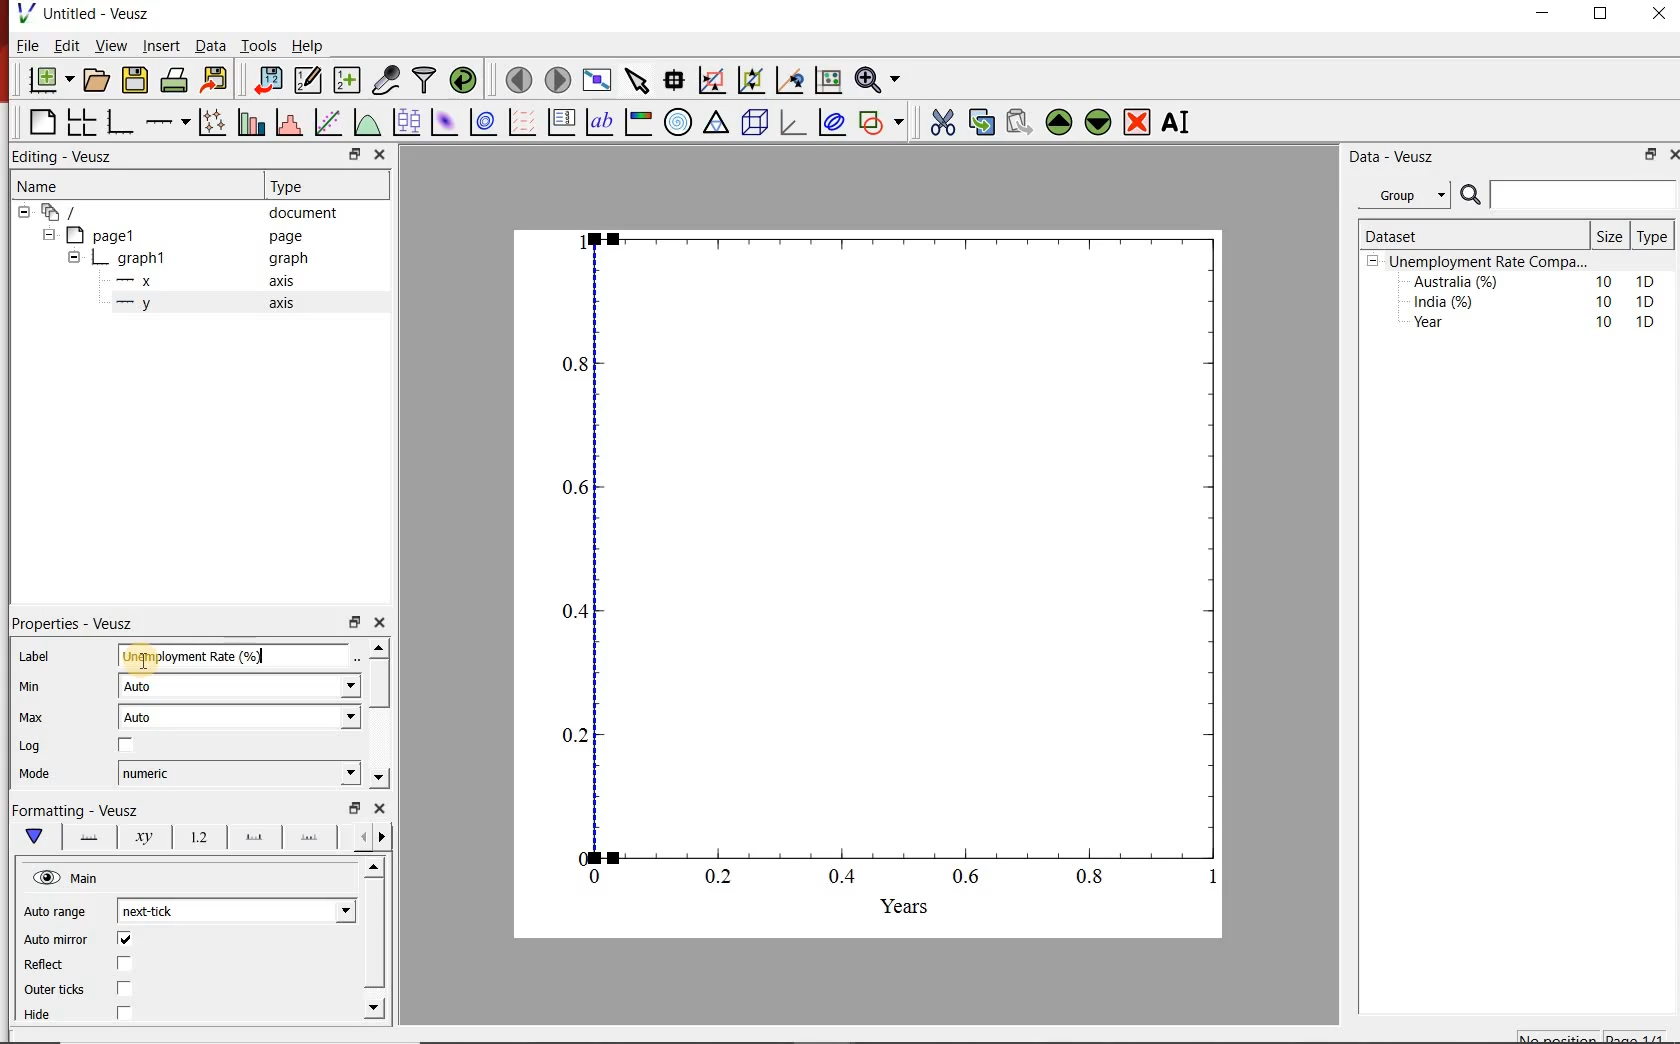 The height and width of the screenshot is (1044, 1680). Describe the element at coordinates (64, 45) in the screenshot. I see `Edit` at that location.